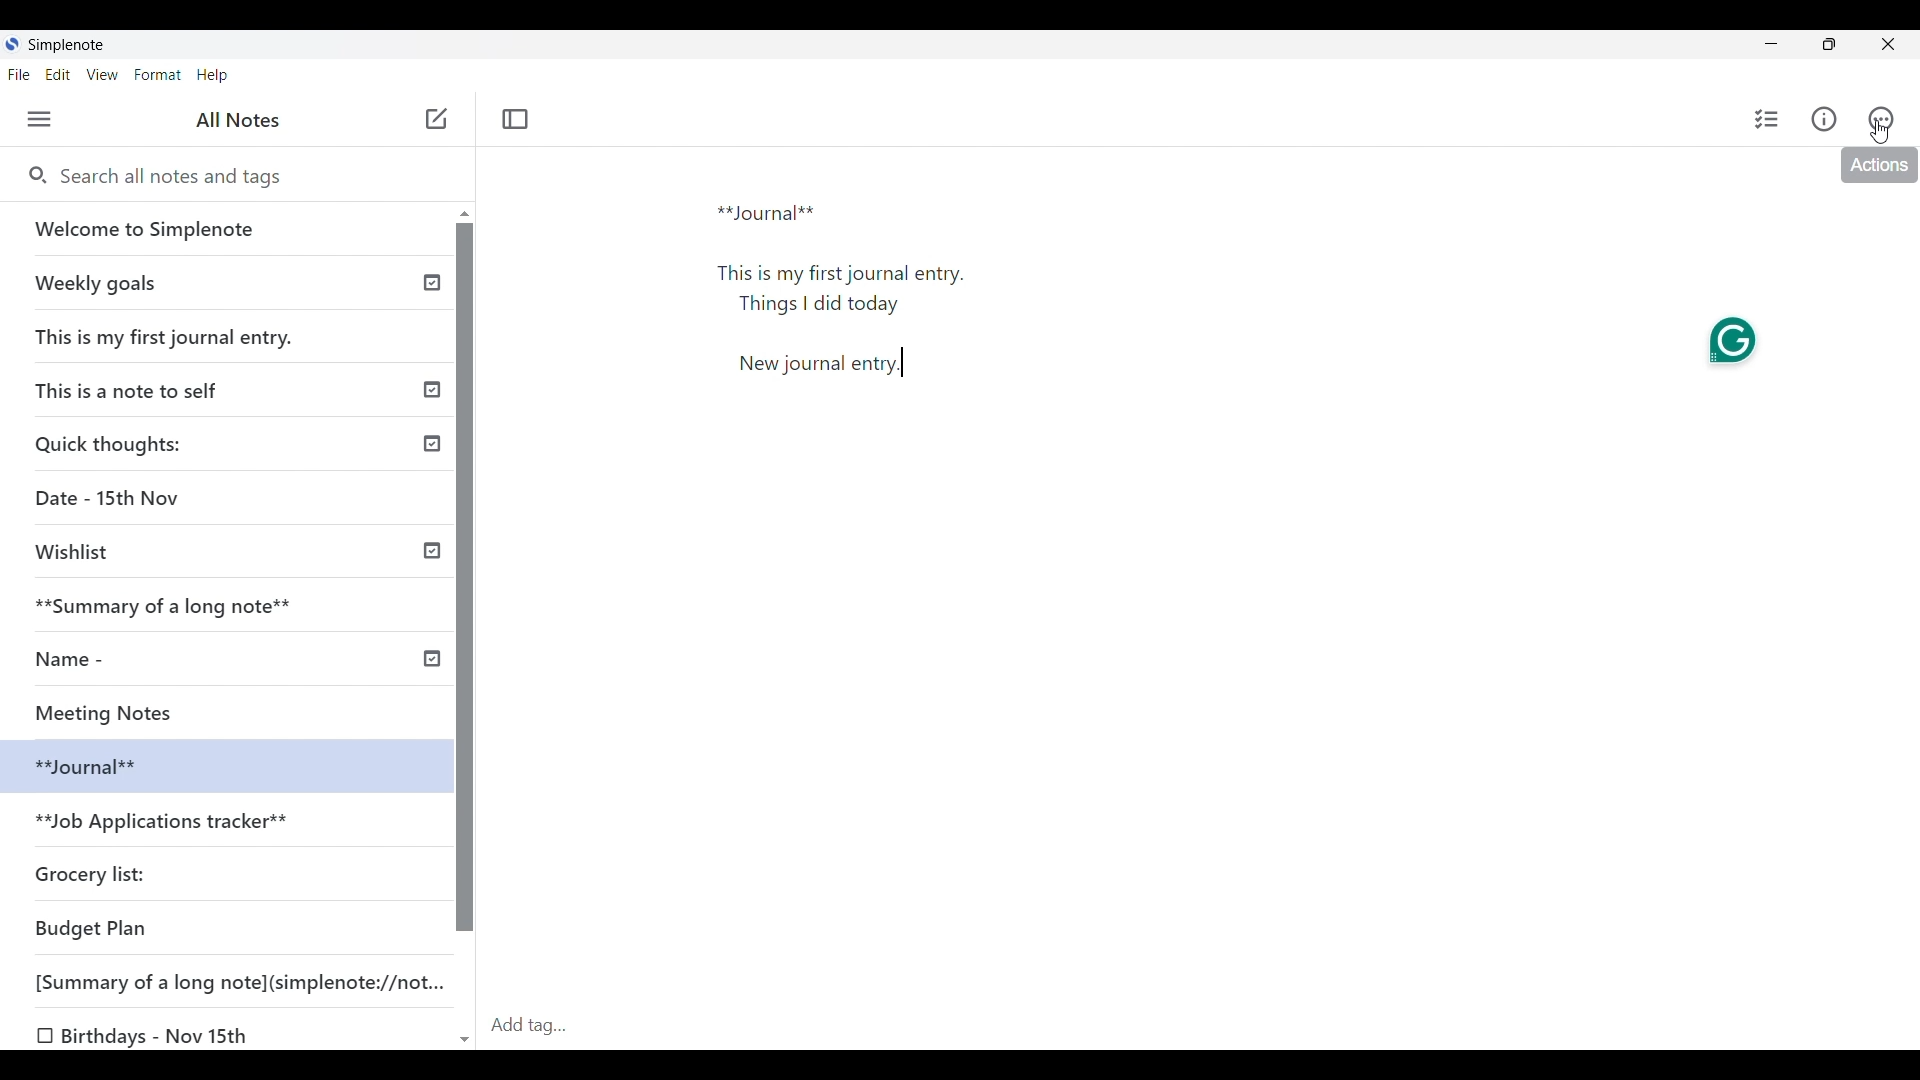  Describe the element at coordinates (112, 443) in the screenshot. I see `Quick thoughts:` at that location.